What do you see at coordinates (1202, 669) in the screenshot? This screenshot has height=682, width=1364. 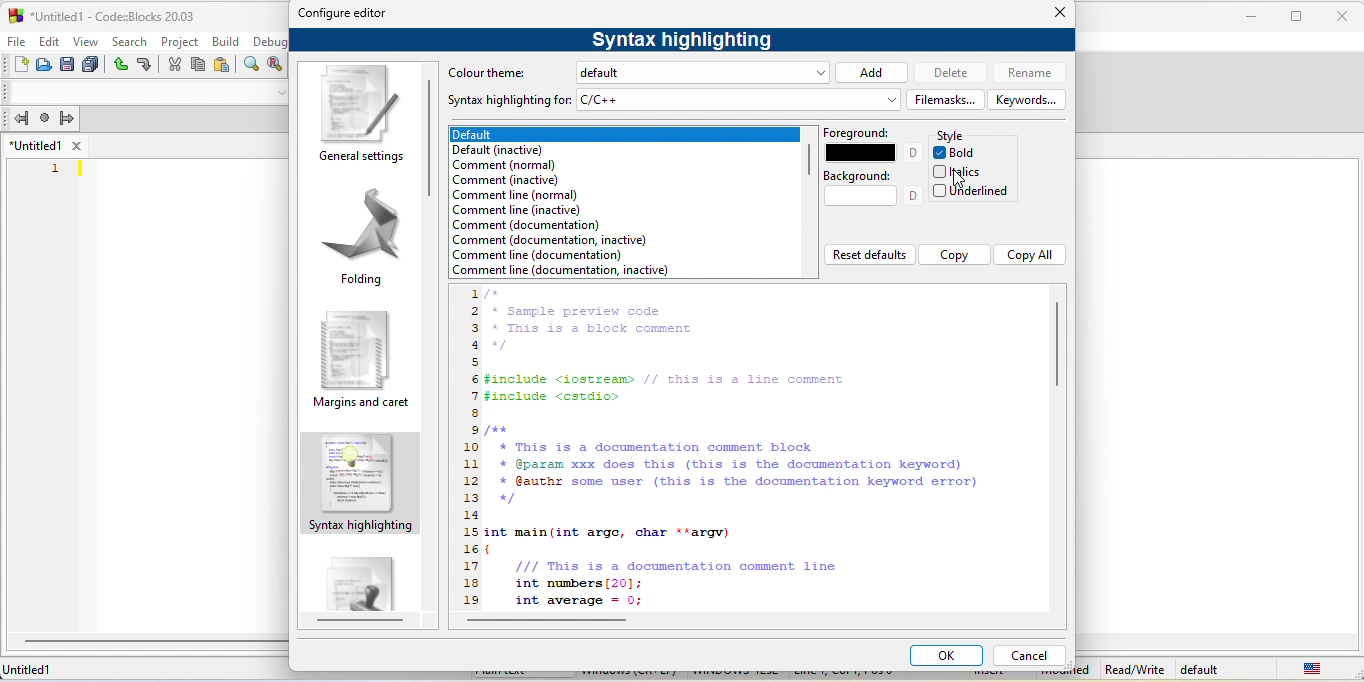 I see `default` at bounding box center [1202, 669].